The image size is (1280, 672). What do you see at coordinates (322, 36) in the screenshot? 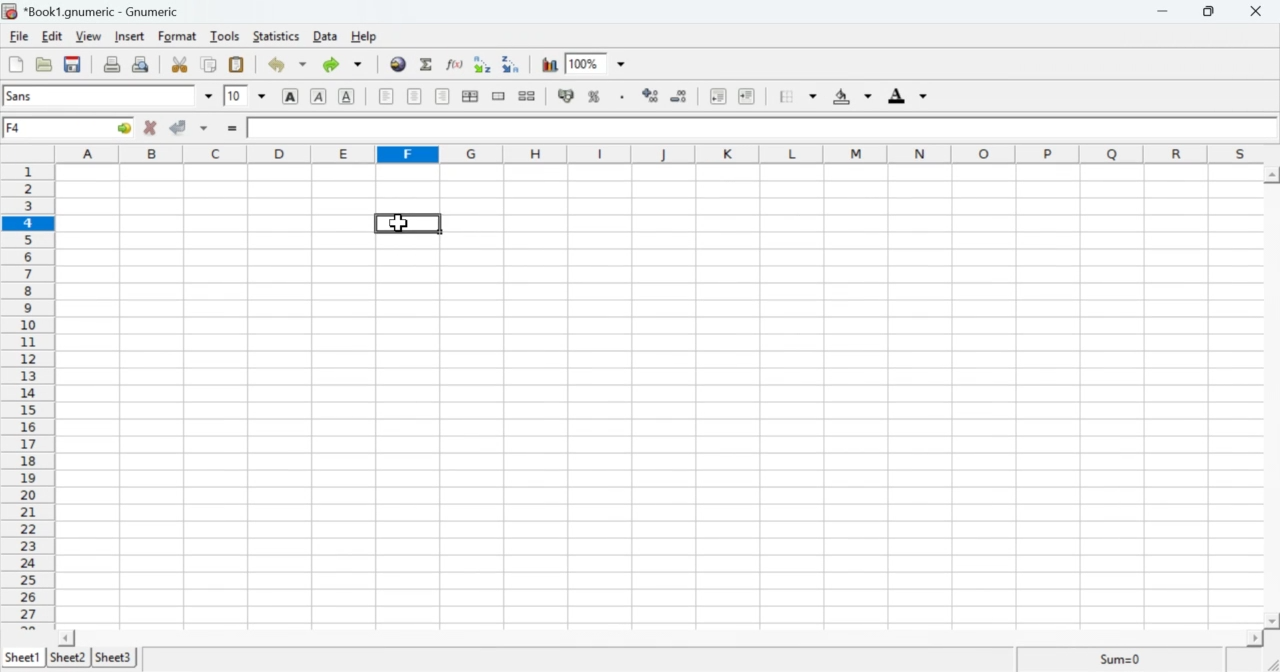
I see `Data` at bounding box center [322, 36].